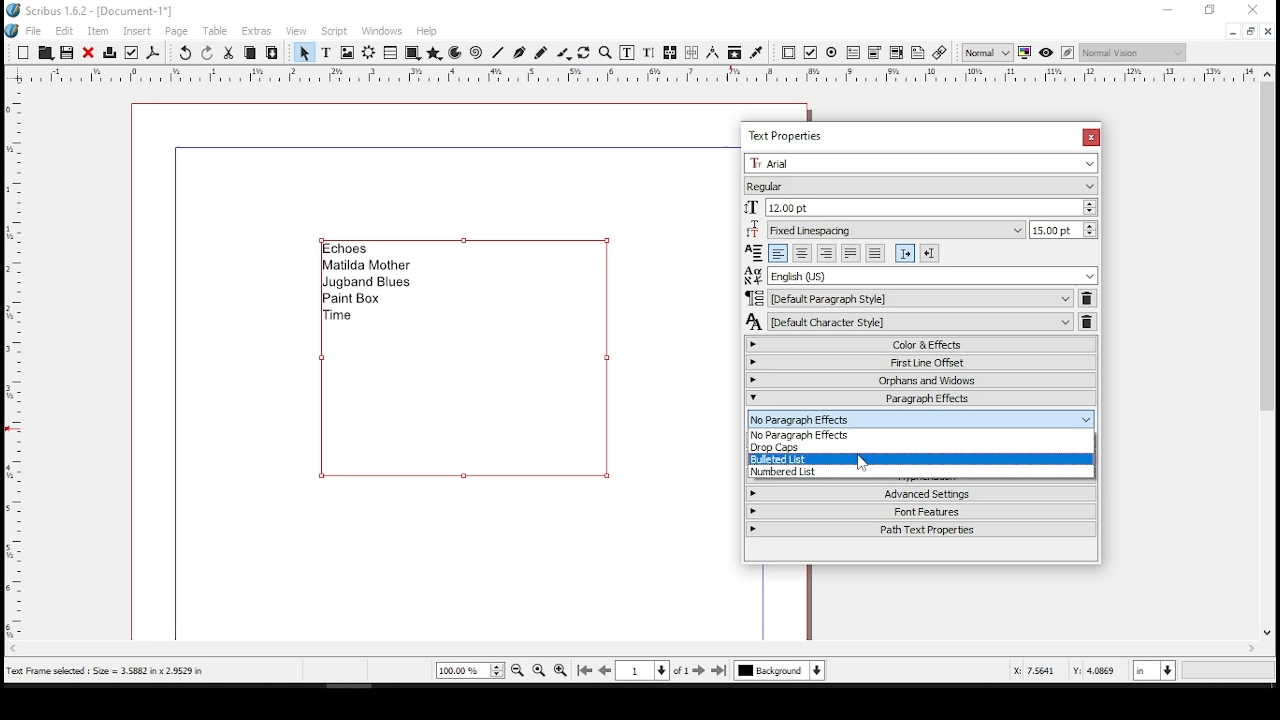 This screenshot has height=720, width=1280. I want to click on current zoom level, so click(470, 670).